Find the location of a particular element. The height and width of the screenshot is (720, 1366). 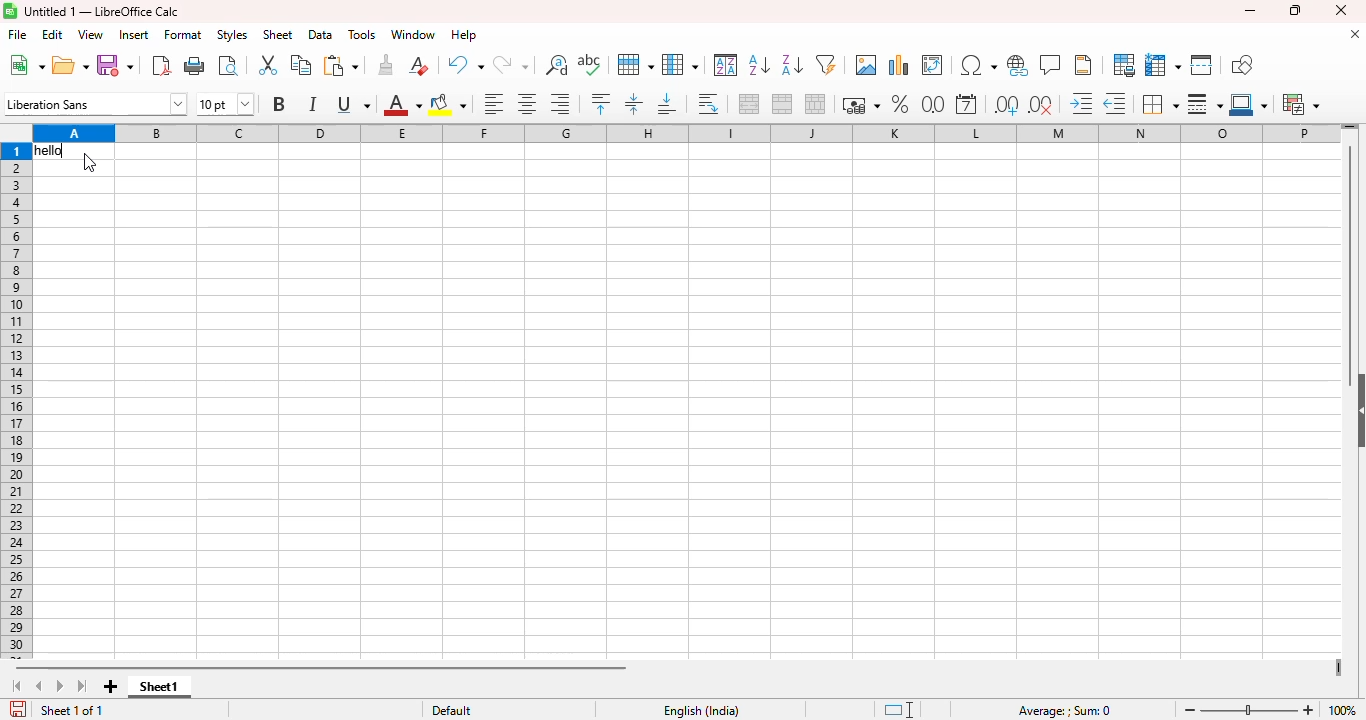

save is located at coordinates (115, 65).